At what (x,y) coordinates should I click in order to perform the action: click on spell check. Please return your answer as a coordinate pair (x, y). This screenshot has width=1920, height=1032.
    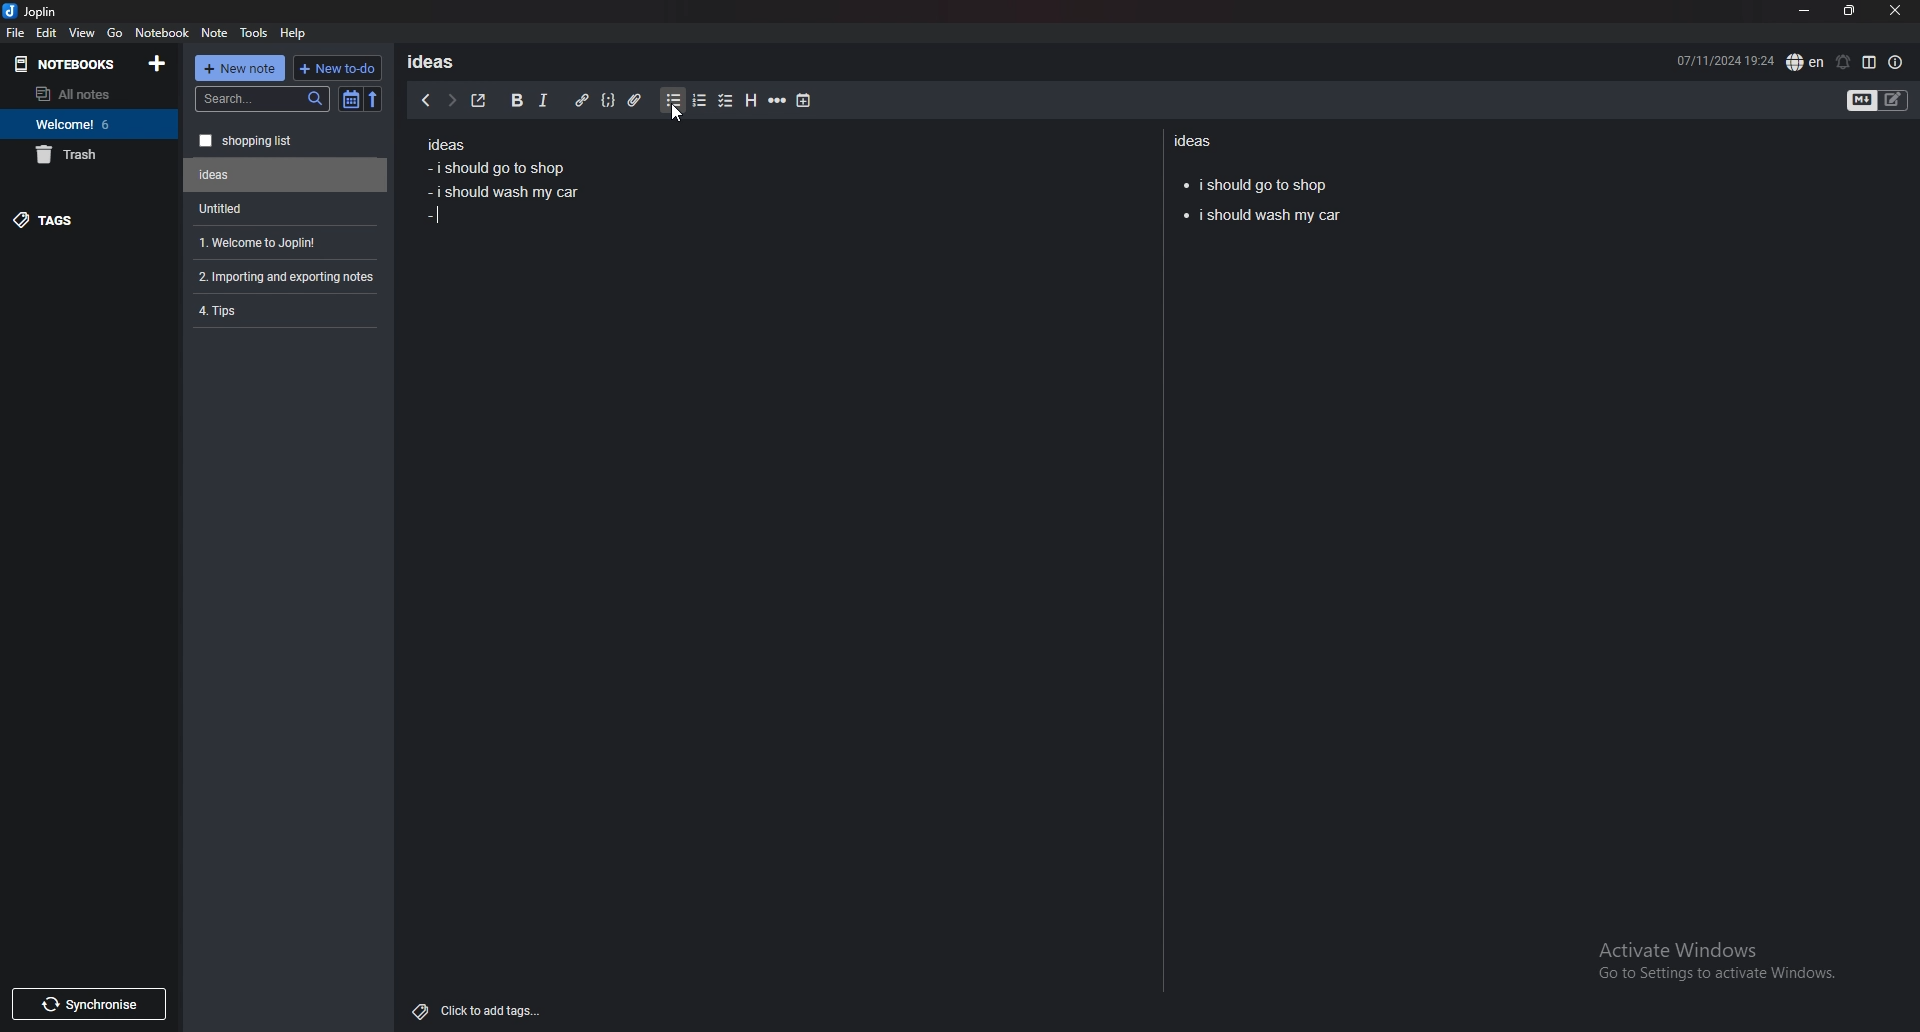
    Looking at the image, I should click on (1805, 62).